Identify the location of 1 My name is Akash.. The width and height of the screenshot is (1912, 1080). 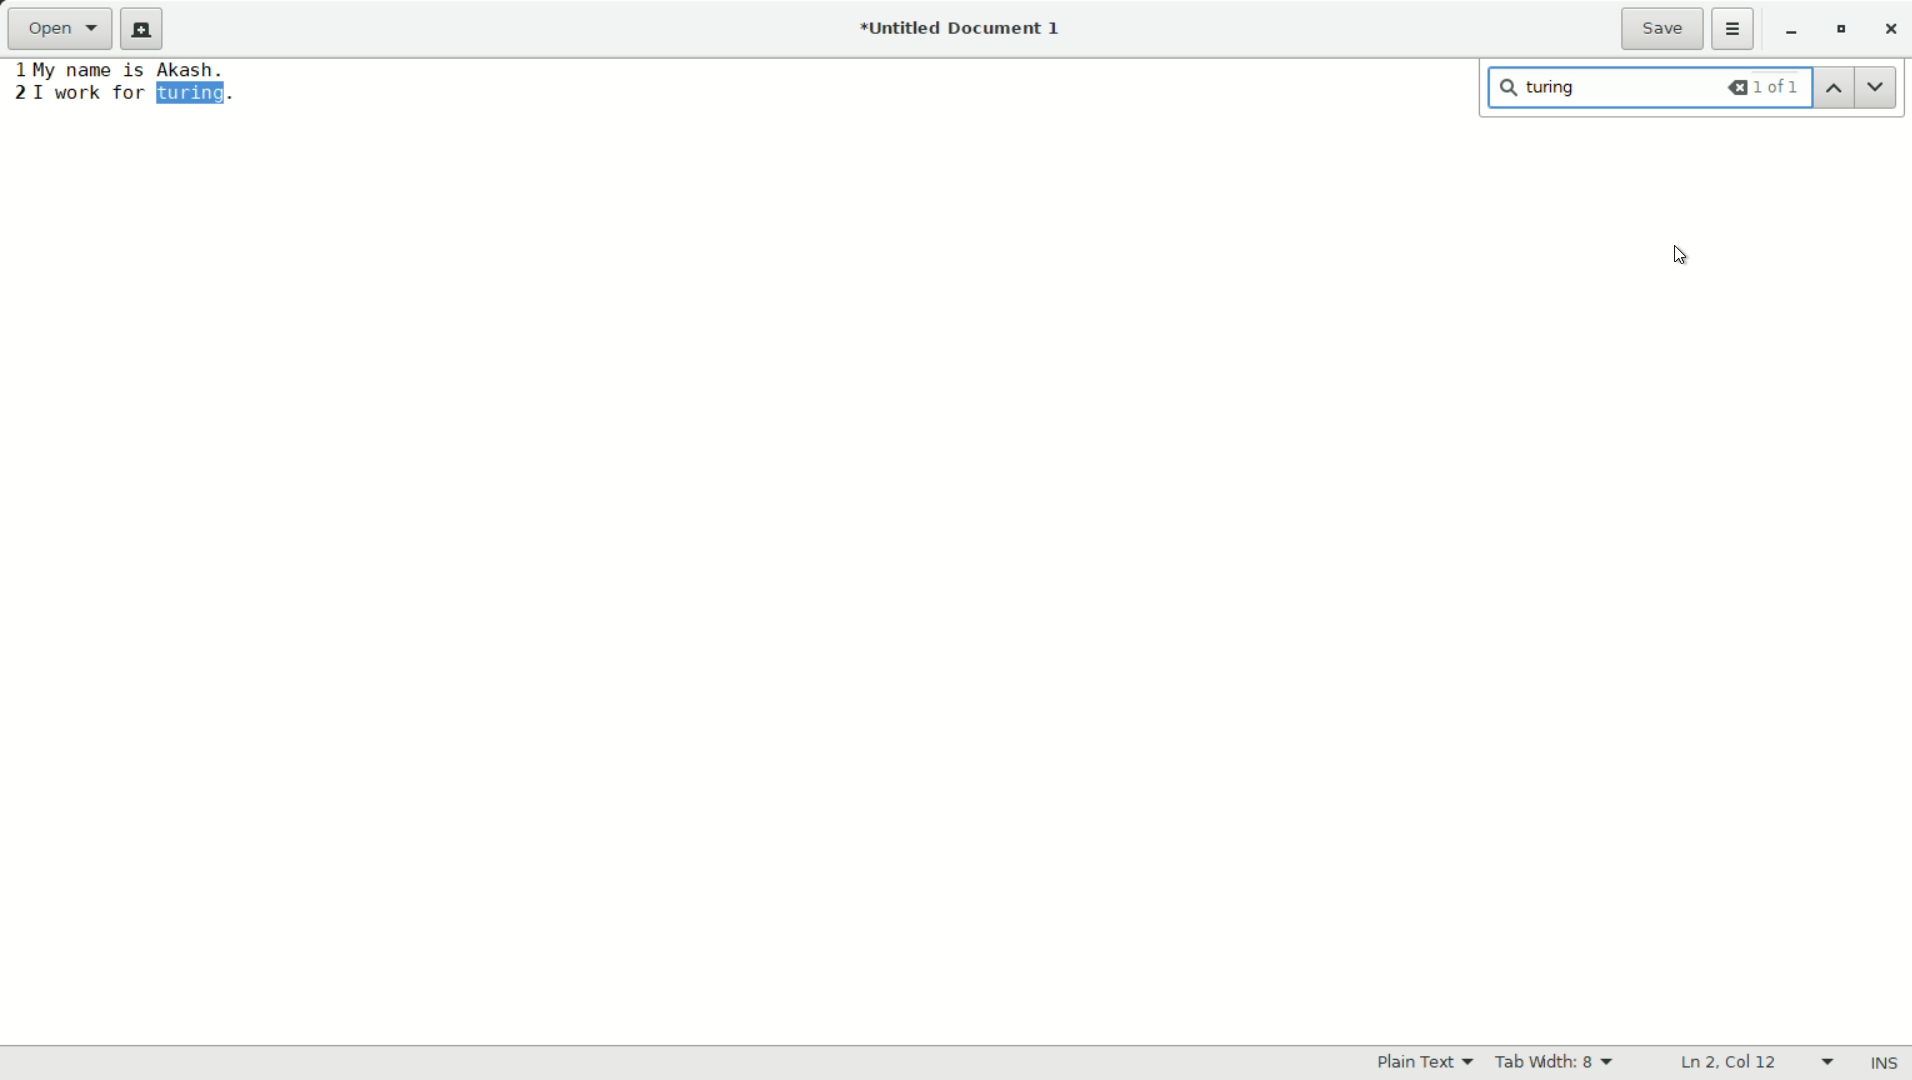
(119, 69).